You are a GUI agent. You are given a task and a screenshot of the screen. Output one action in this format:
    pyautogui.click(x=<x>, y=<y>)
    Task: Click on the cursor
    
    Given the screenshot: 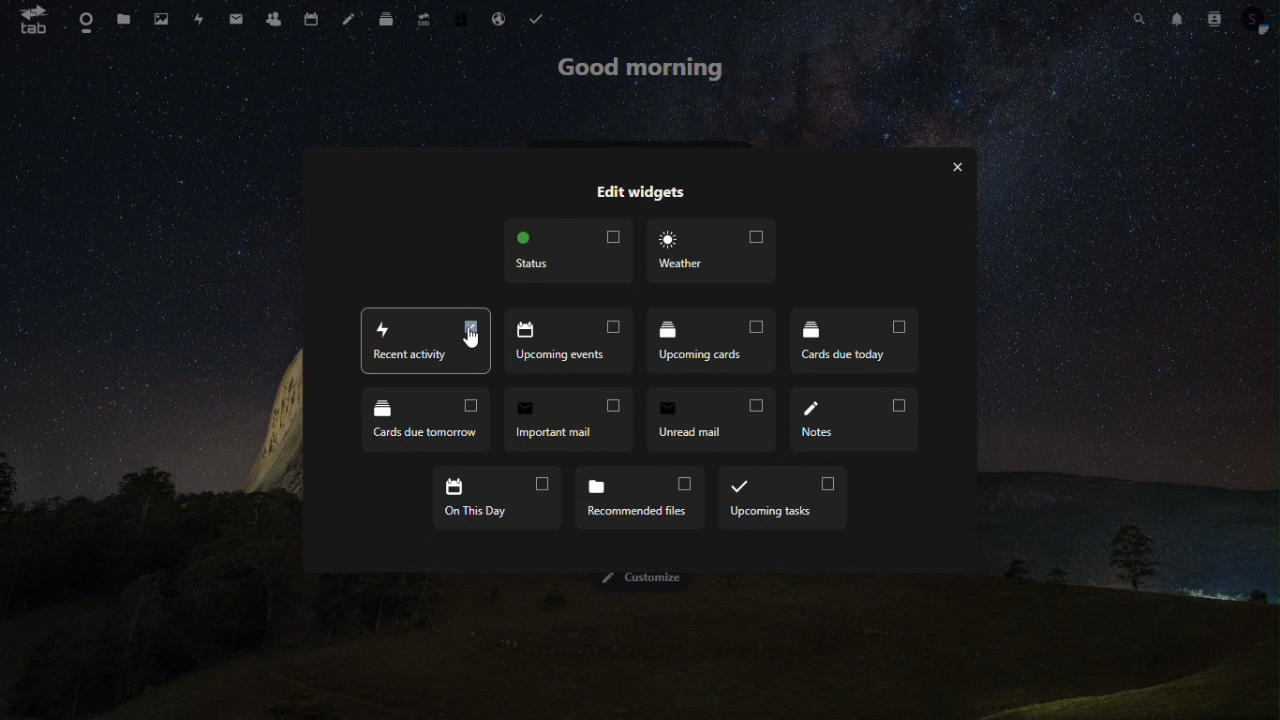 What is the action you would take?
    pyautogui.click(x=469, y=340)
    